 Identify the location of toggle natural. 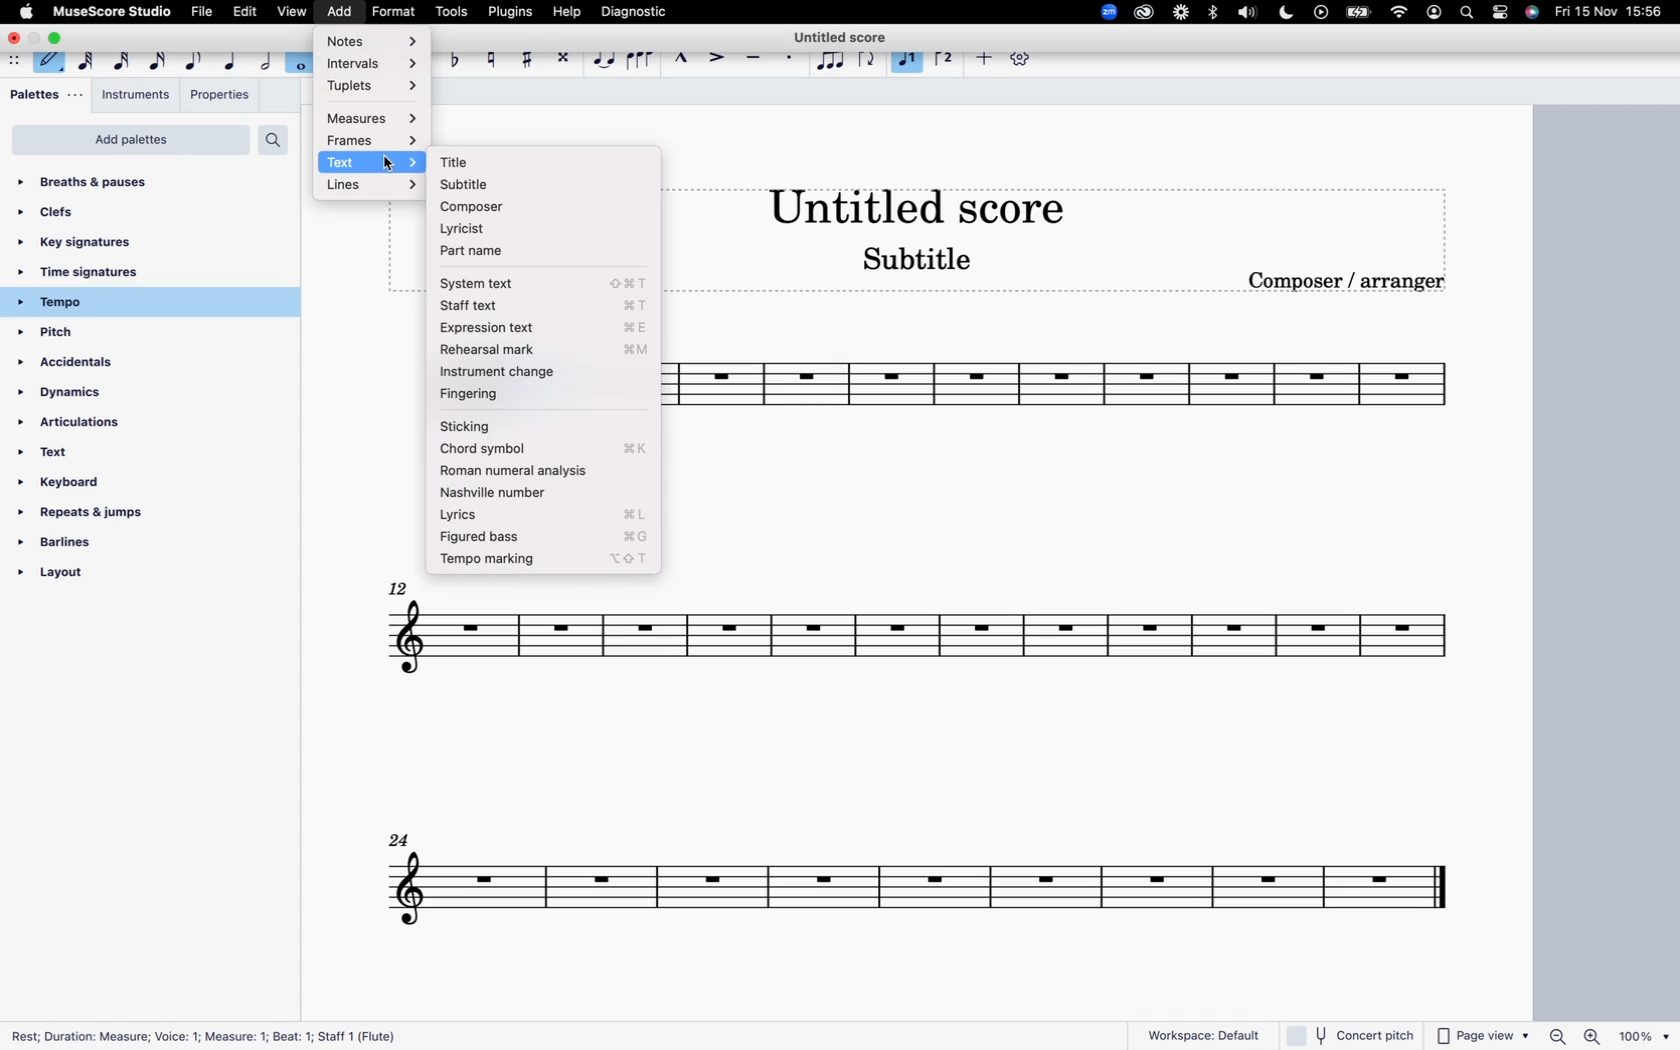
(490, 56).